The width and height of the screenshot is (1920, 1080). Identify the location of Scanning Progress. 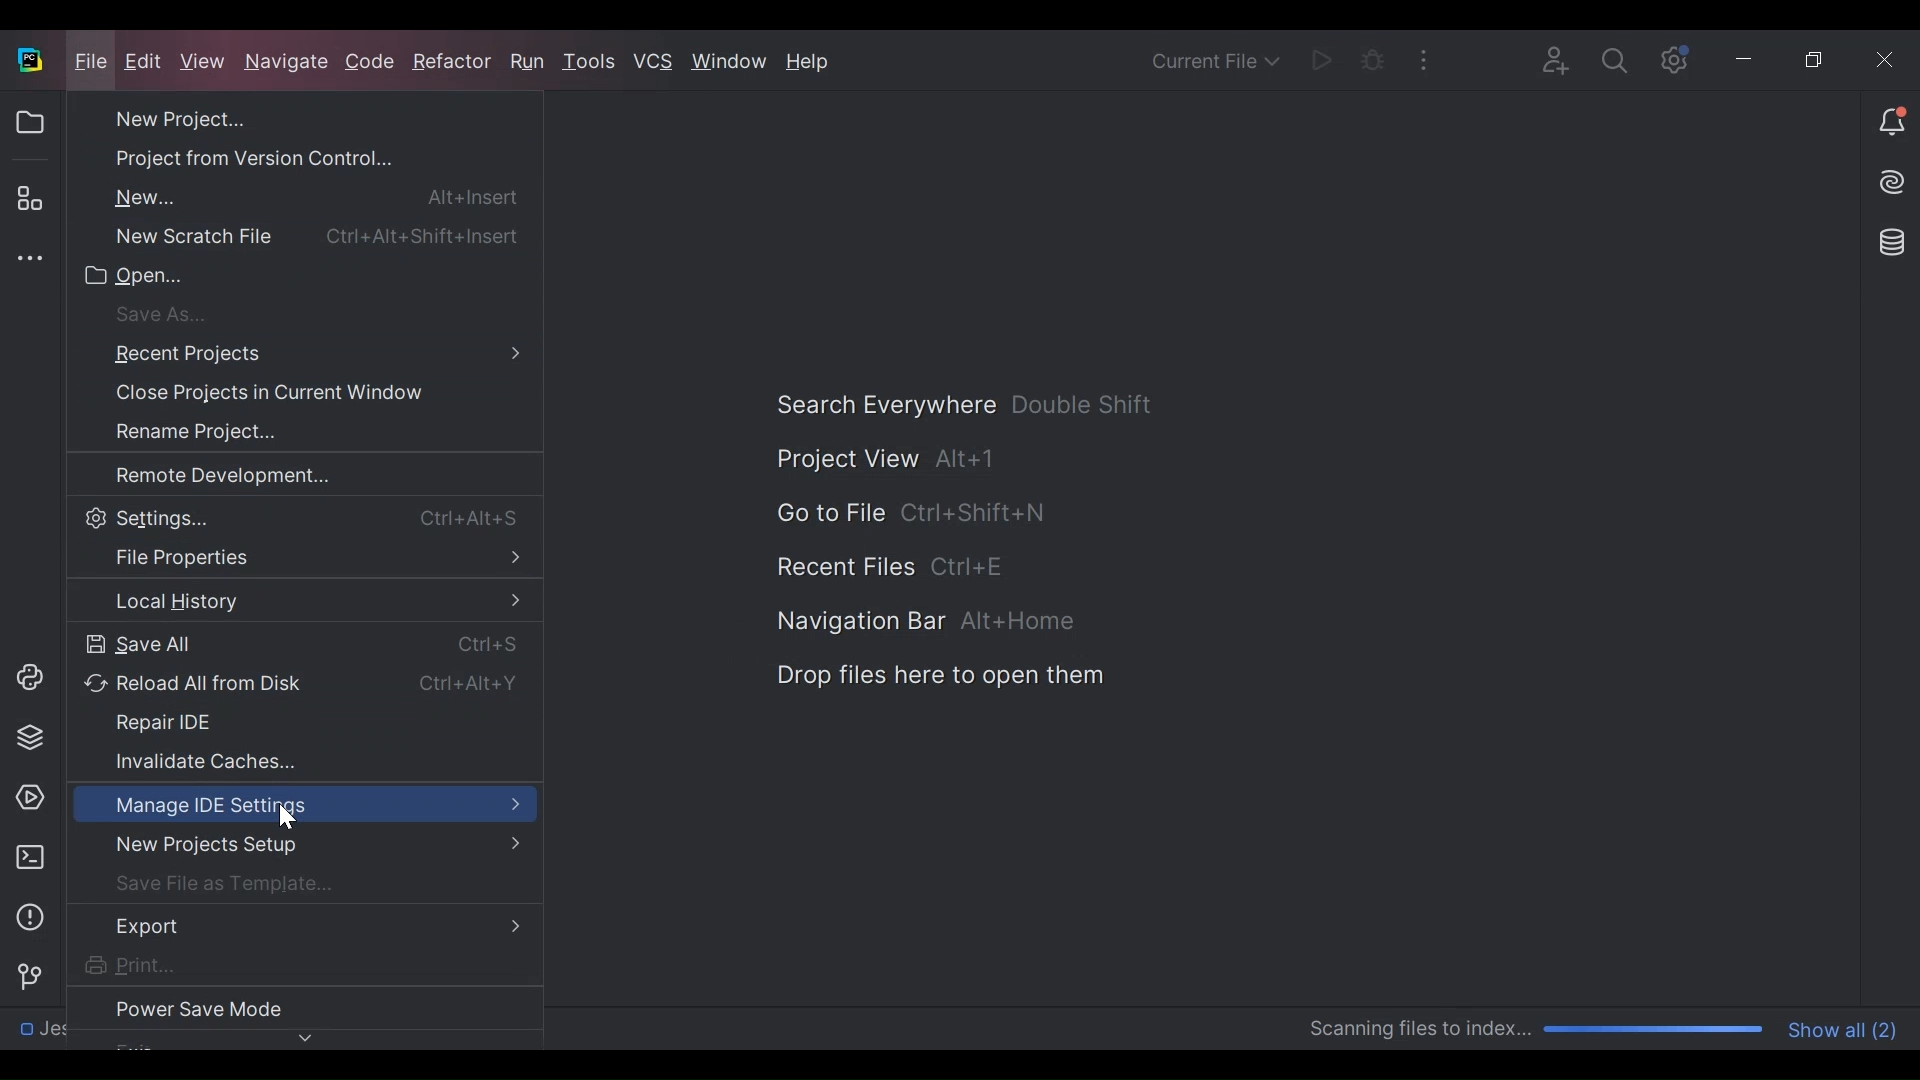
(1538, 1030).